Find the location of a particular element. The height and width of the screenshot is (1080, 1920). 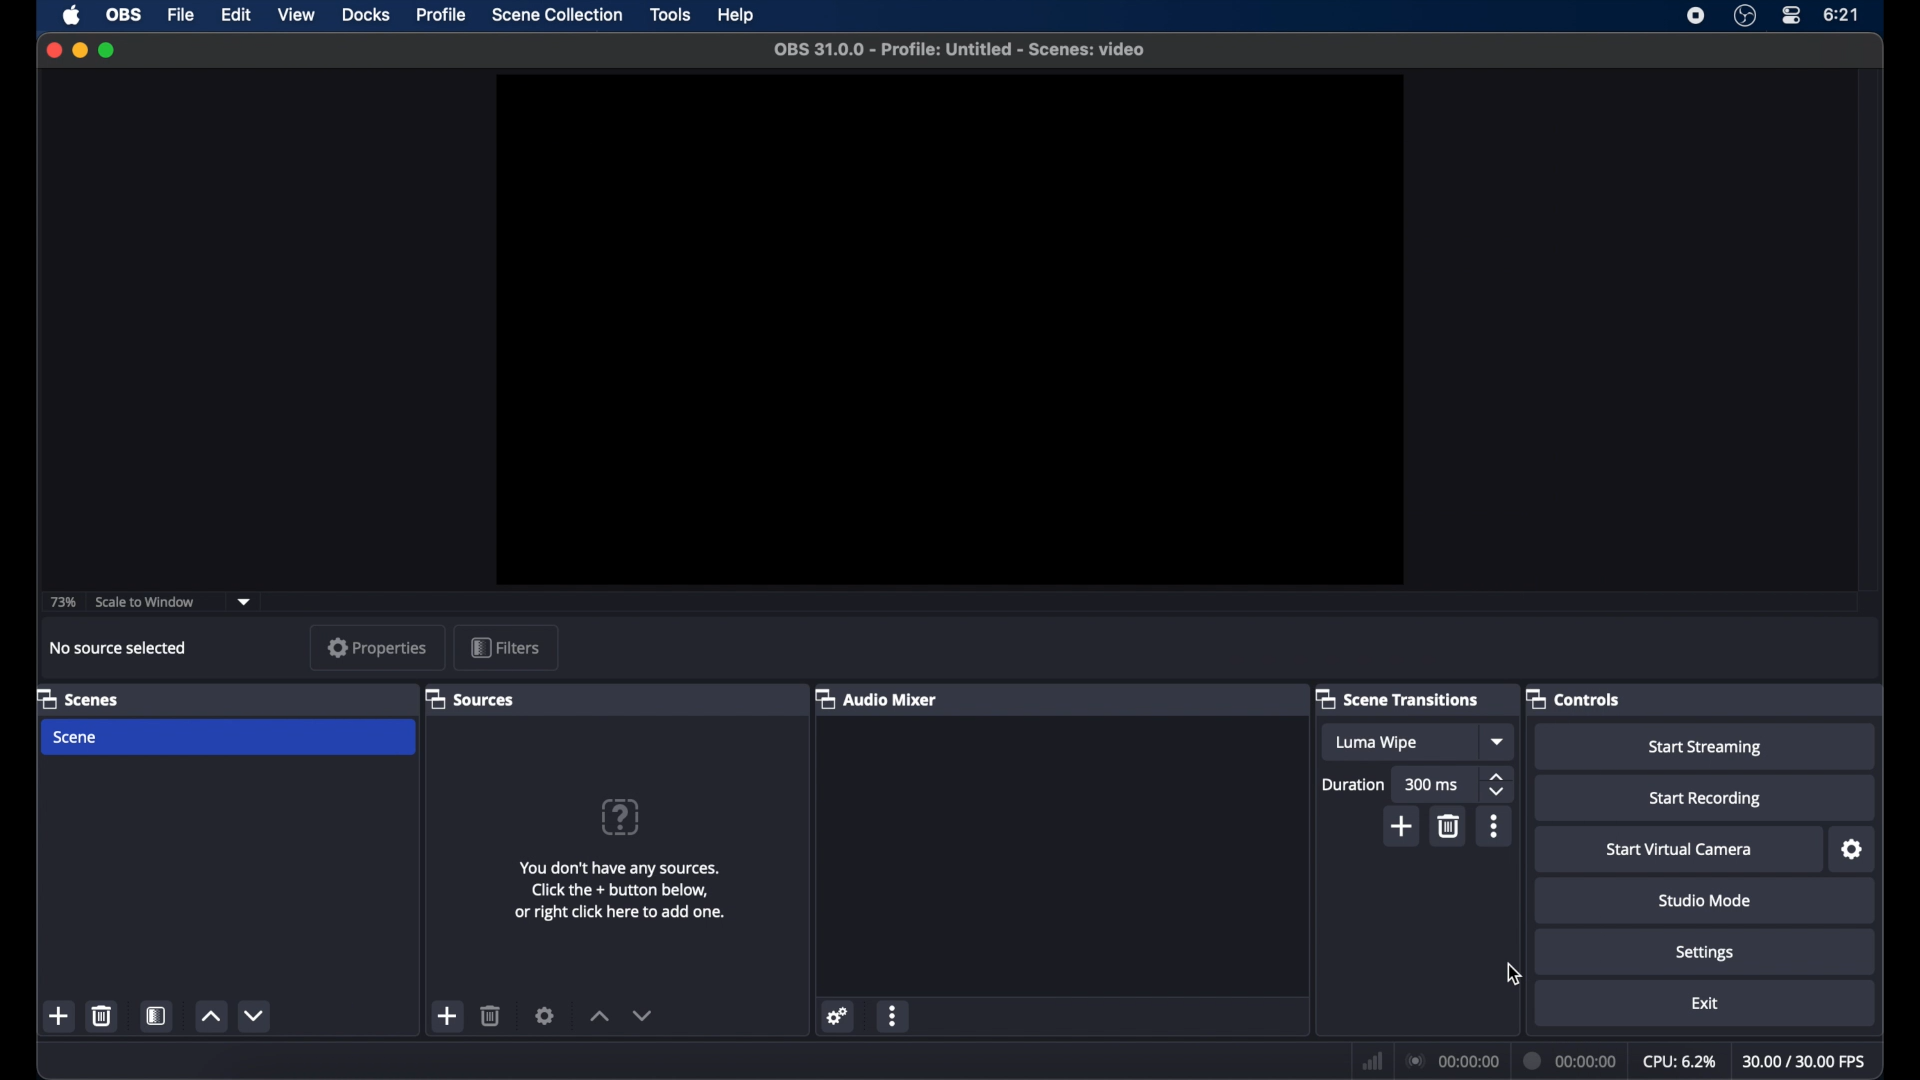

cpu is located at coordinates (1681, 1061).